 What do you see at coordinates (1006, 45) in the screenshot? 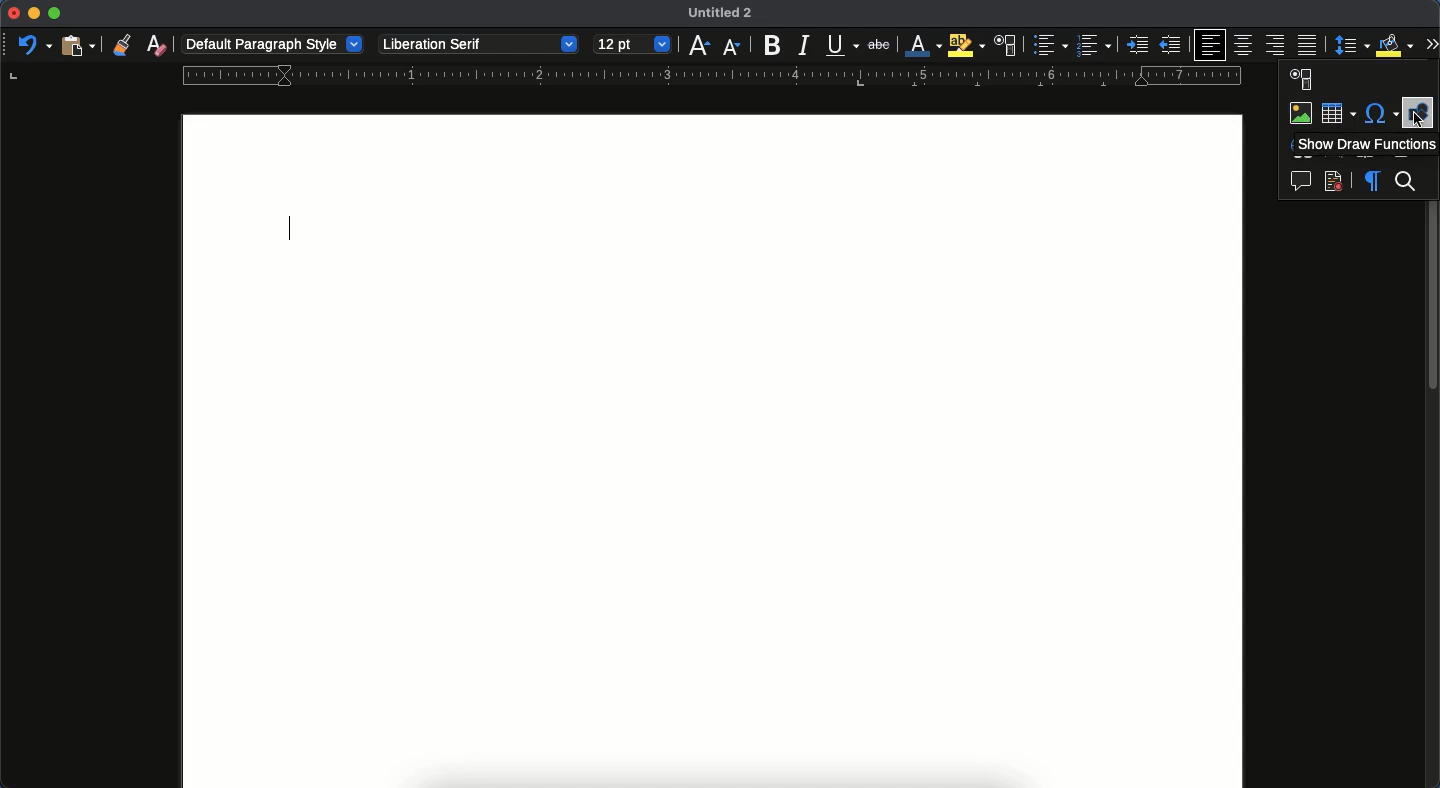
I see `character` at bounding box center [1006, 45].